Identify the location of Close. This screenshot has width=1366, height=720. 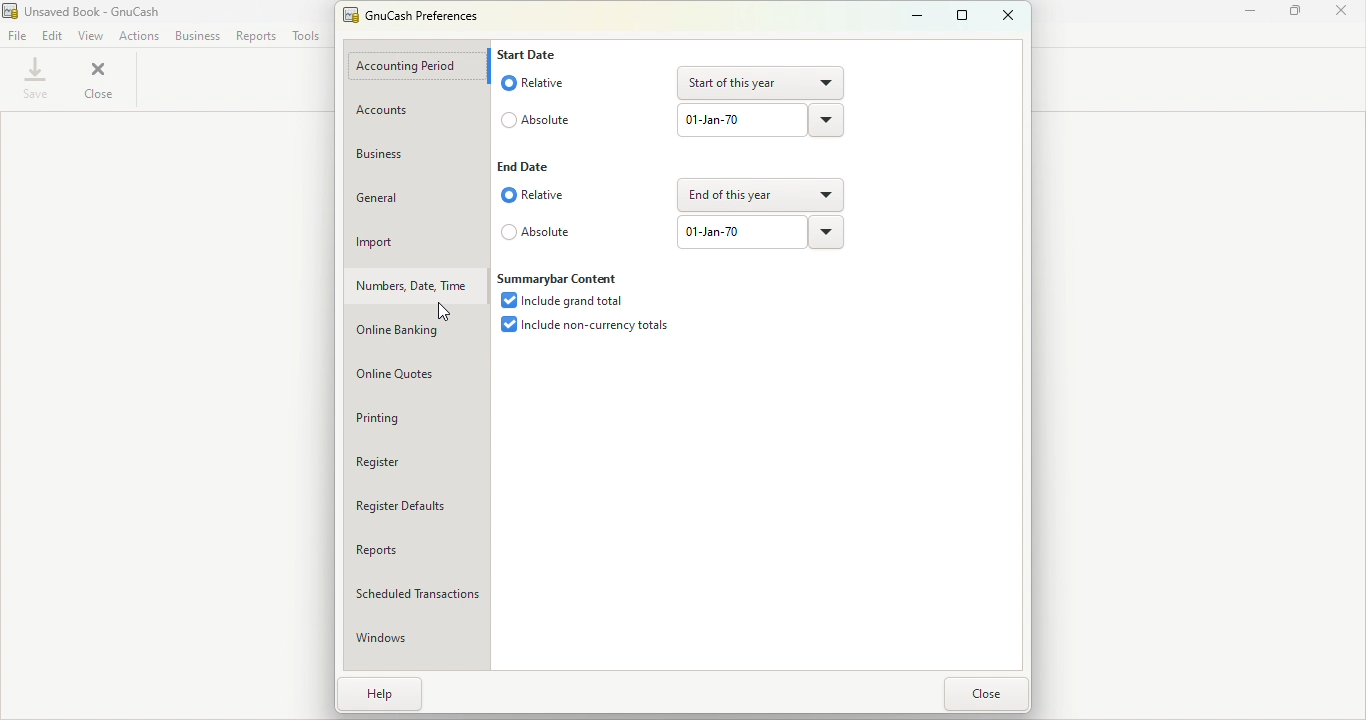
(988, 693).